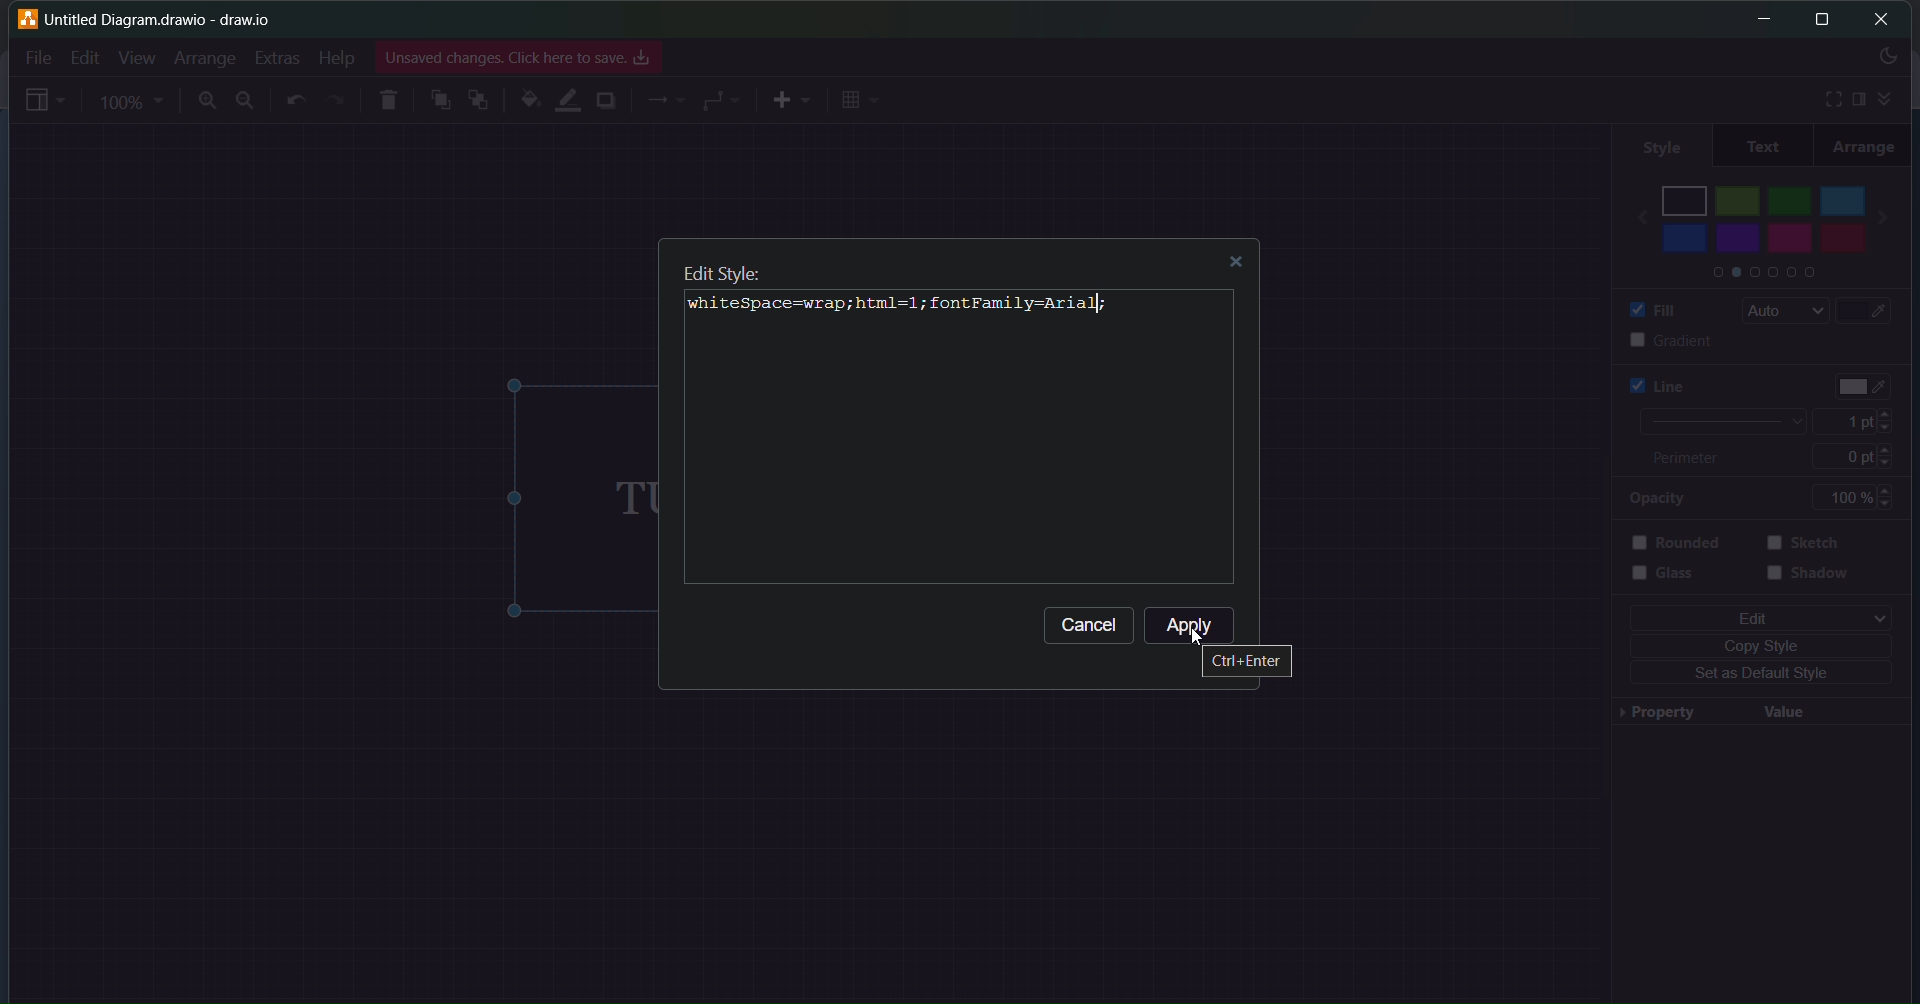 The height and width of the screenshot is (1004, 1920). I want to click on Cancel, so click(1090, 629).